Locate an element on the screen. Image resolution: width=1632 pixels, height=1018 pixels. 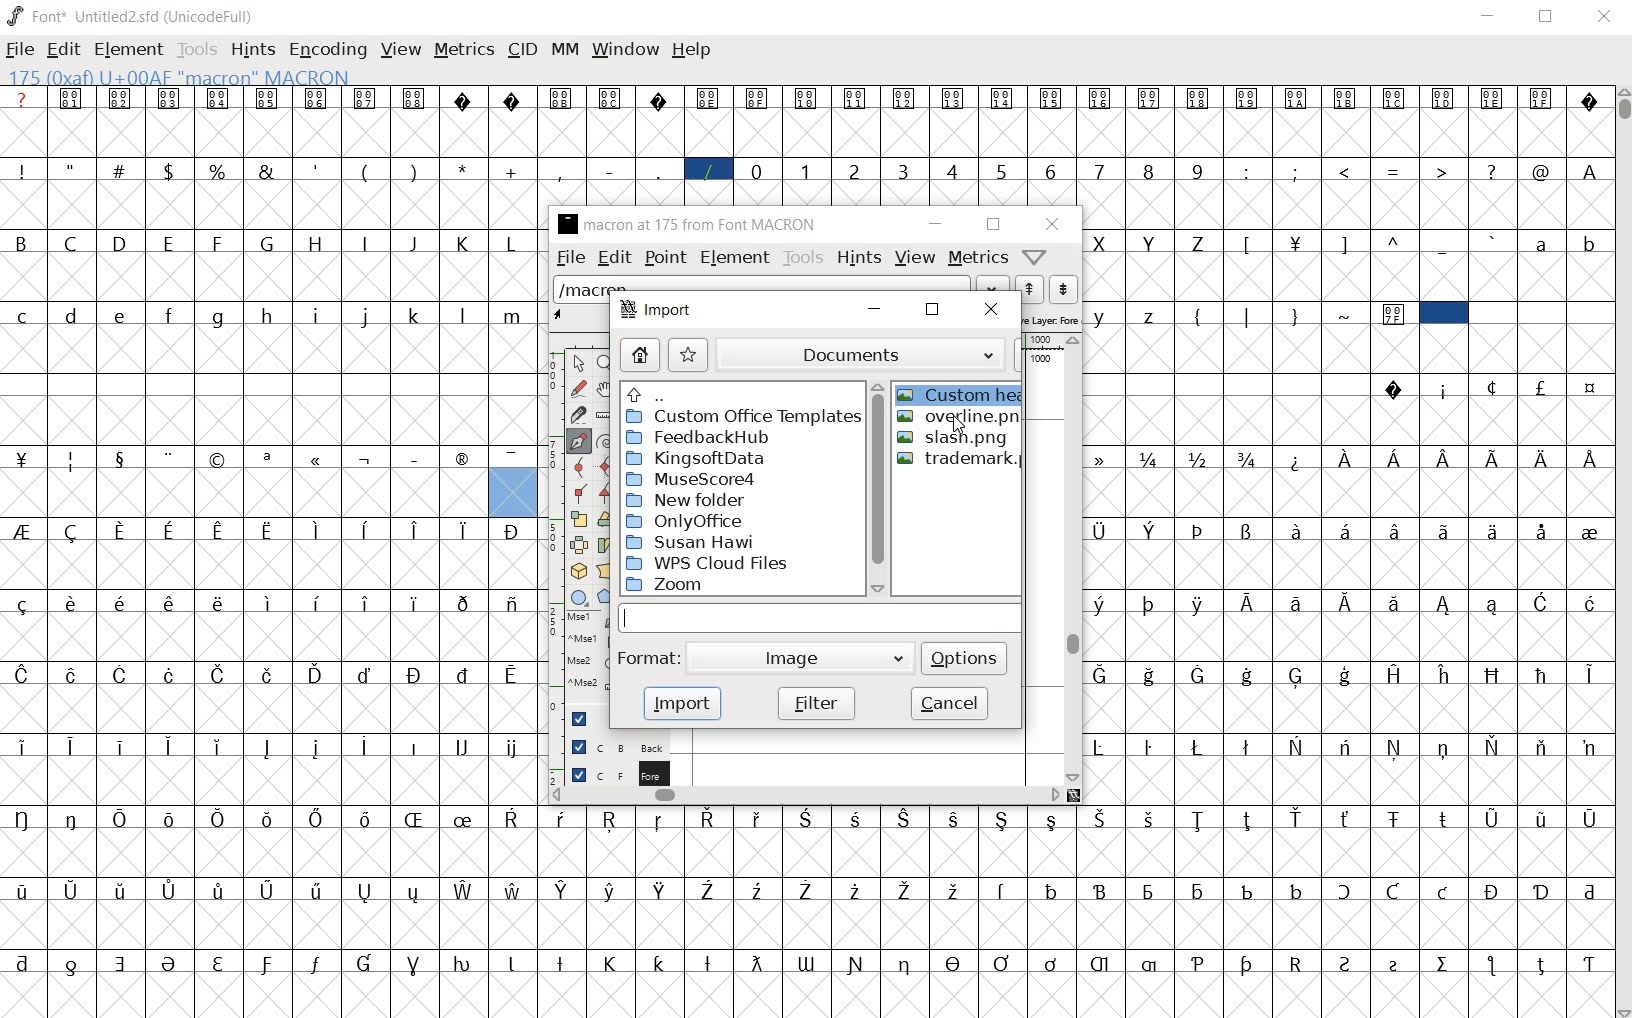
Symbol is located at coordinates (1587, 97).